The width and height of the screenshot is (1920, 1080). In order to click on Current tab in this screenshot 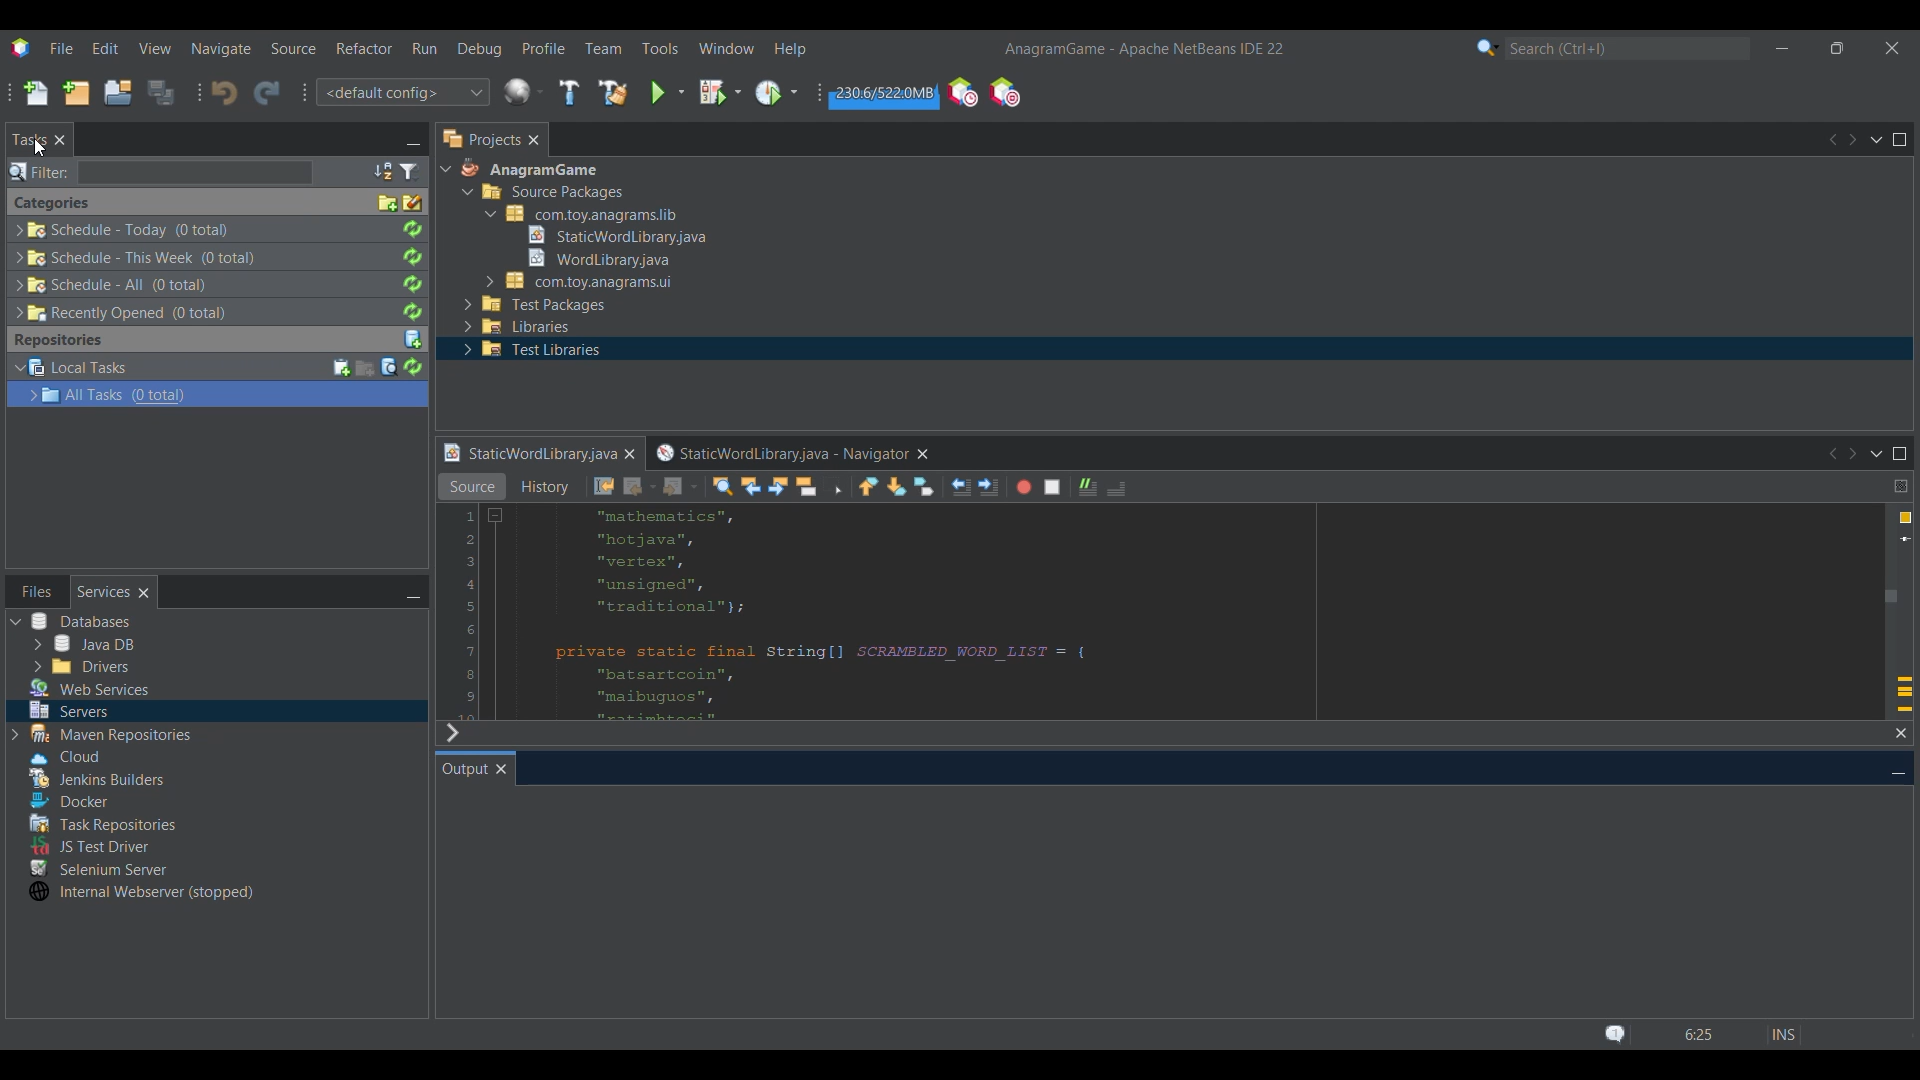, I will do `click(104, 592)`.